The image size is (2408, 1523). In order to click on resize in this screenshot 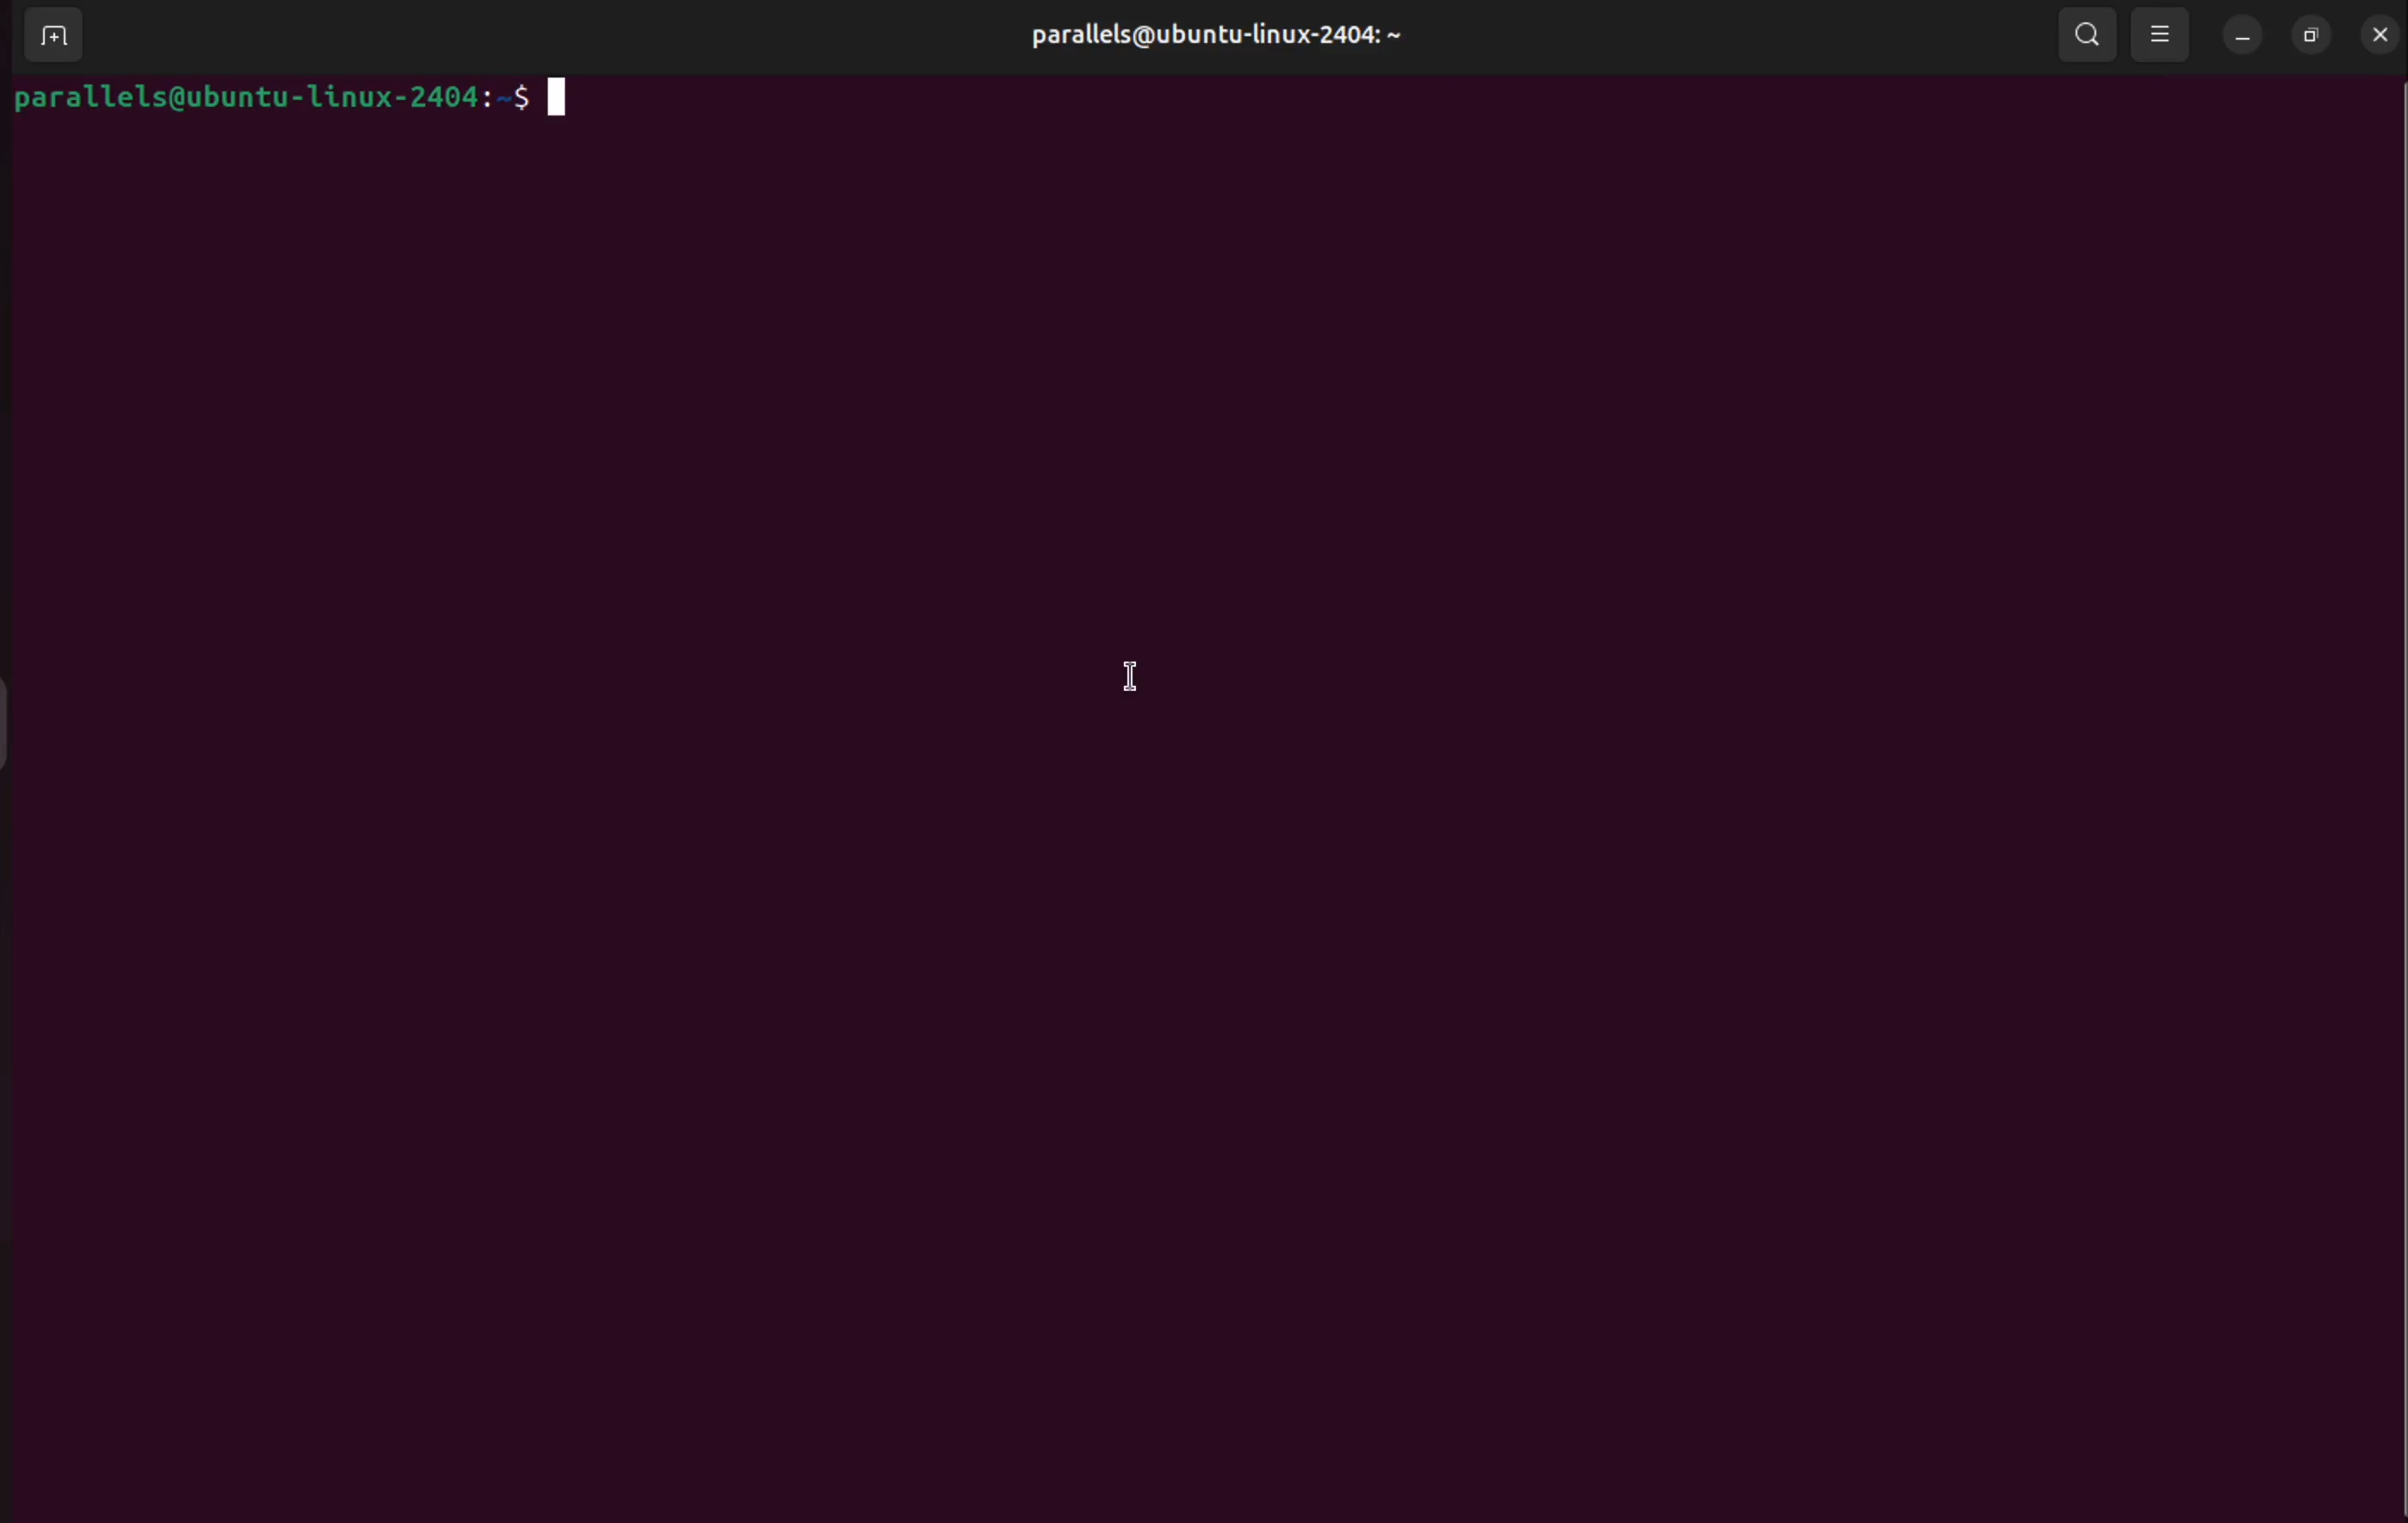, I will do `click(2314, 35)`.